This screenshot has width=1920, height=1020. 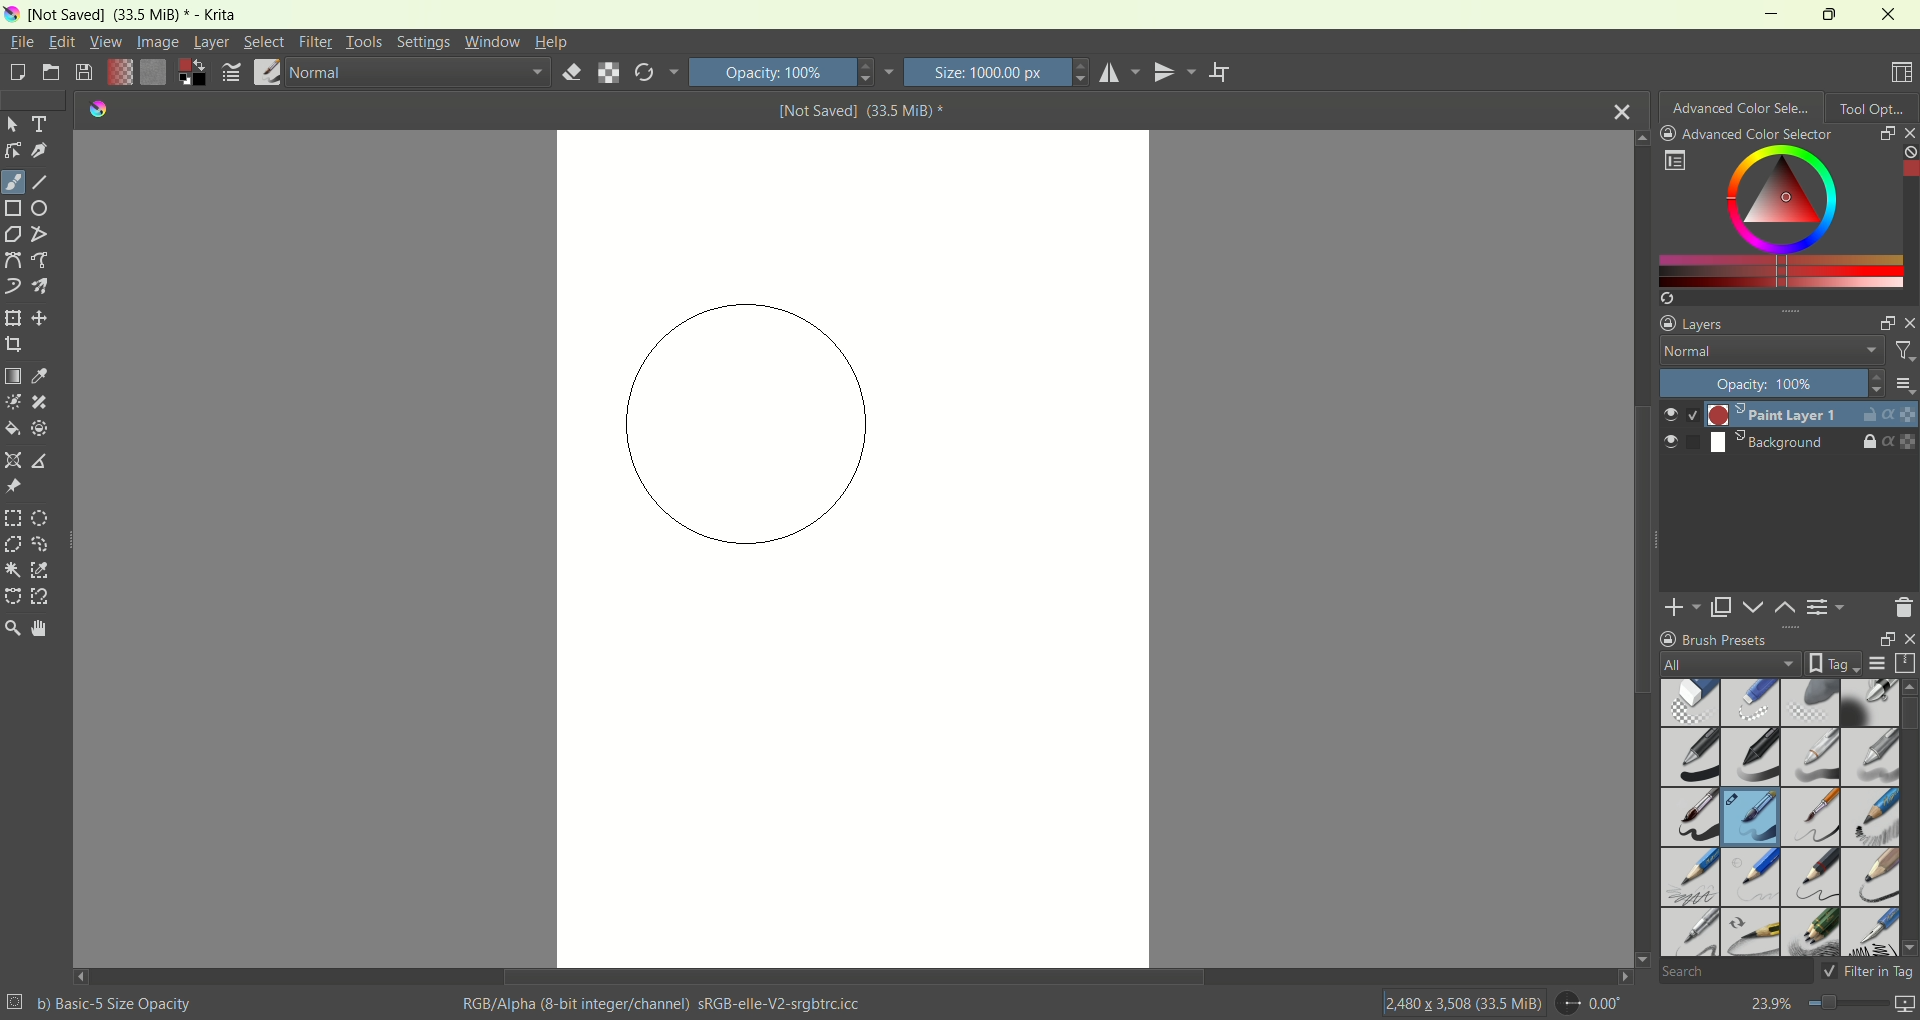 I want to click on search, so click(x=1734, y=973).